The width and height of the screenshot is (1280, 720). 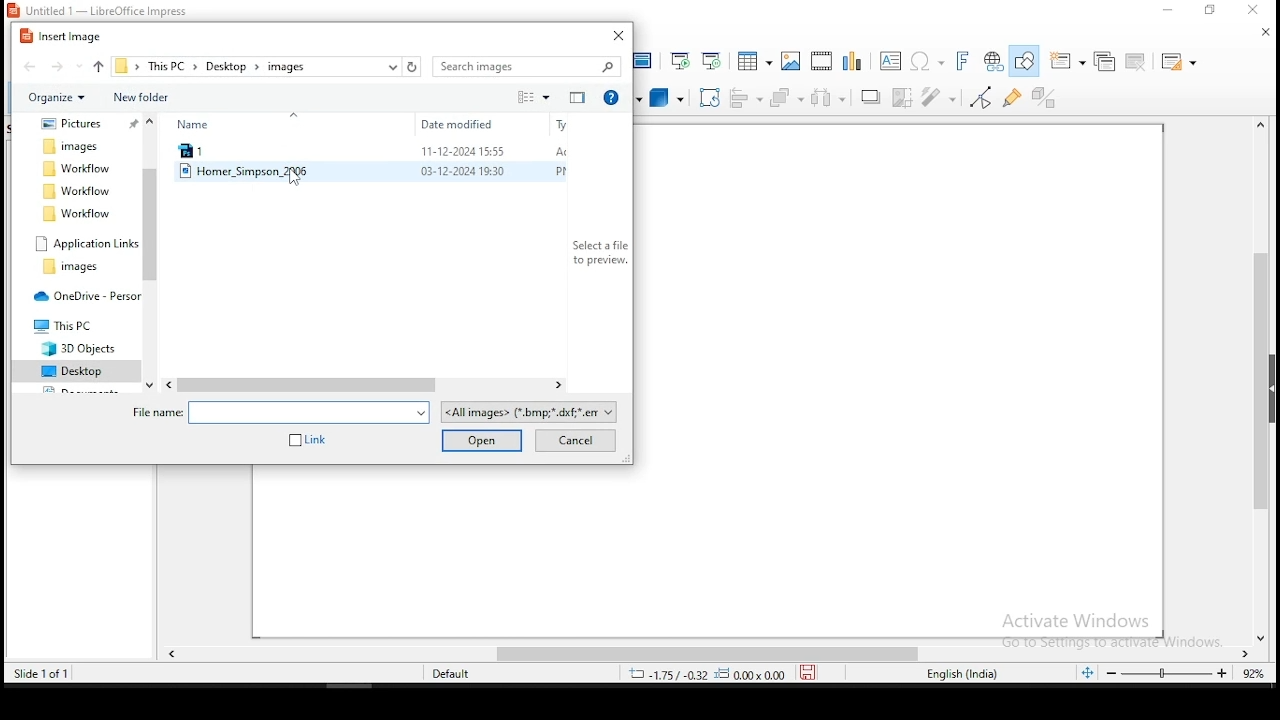 I want to click on shadow, so click(x=903, y=97).